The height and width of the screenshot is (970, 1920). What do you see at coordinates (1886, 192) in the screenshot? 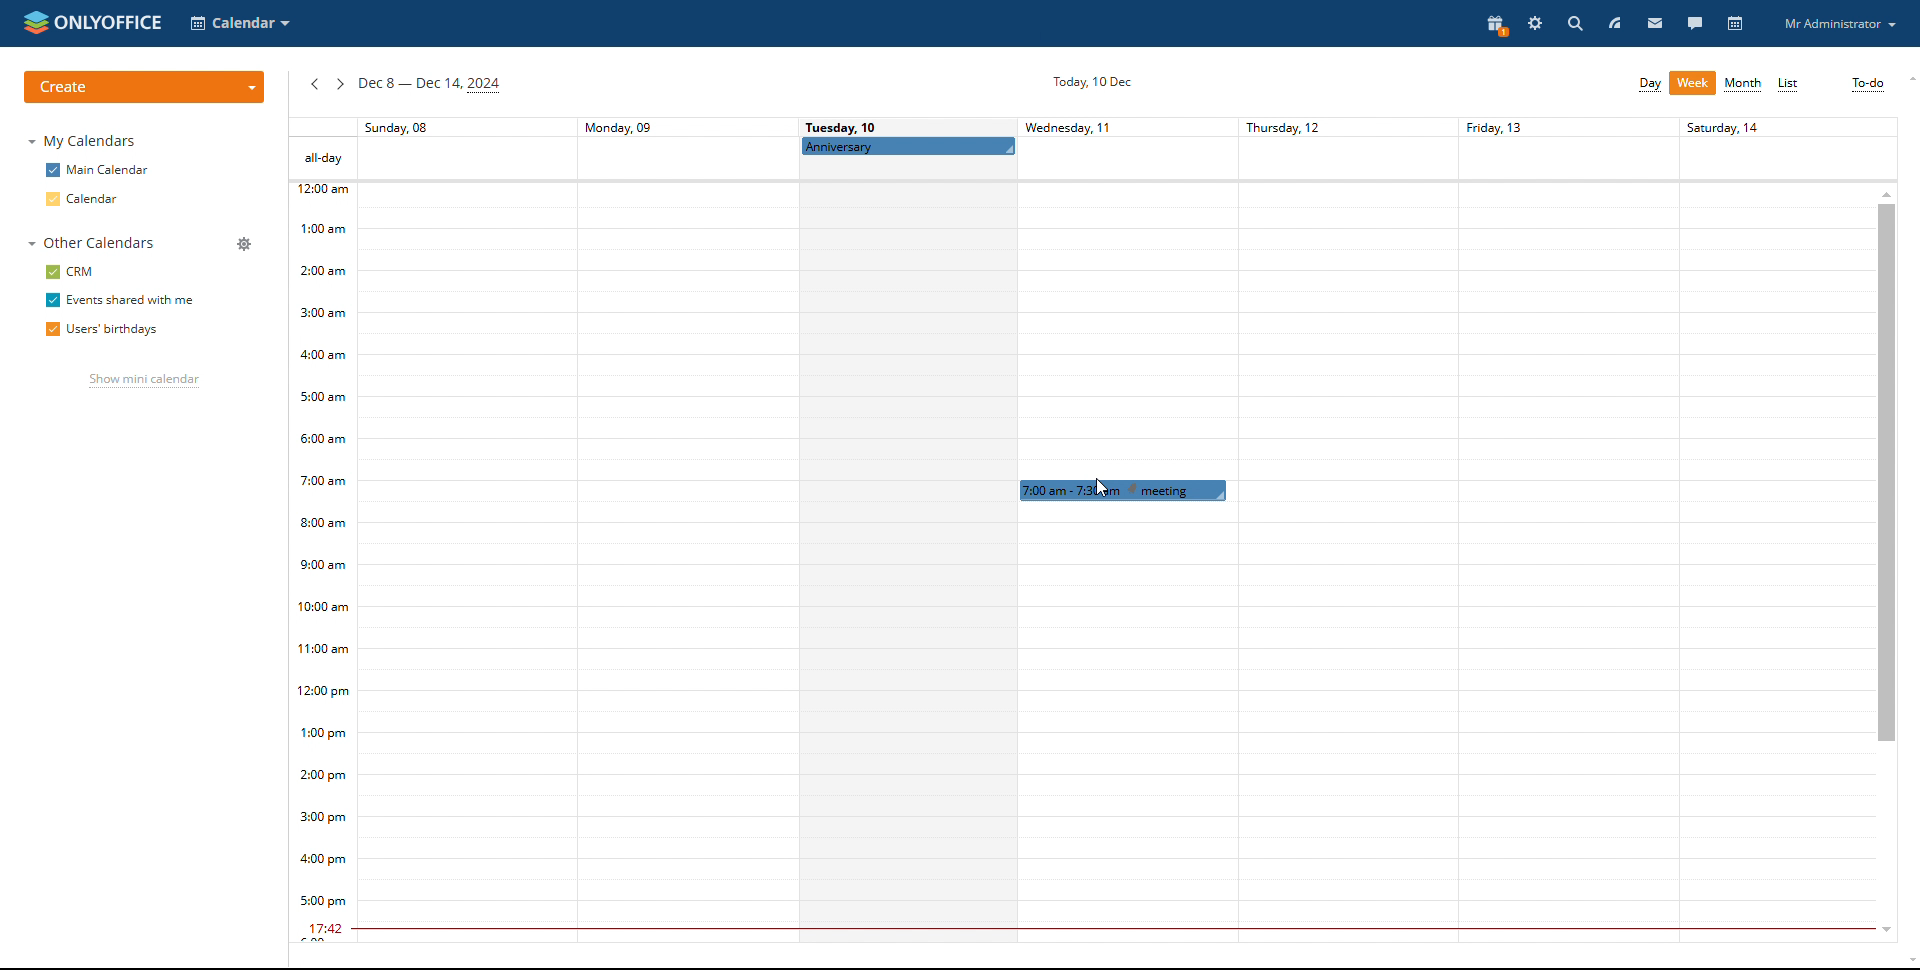
I see `scroll up` at bounding box center [1886, 192].